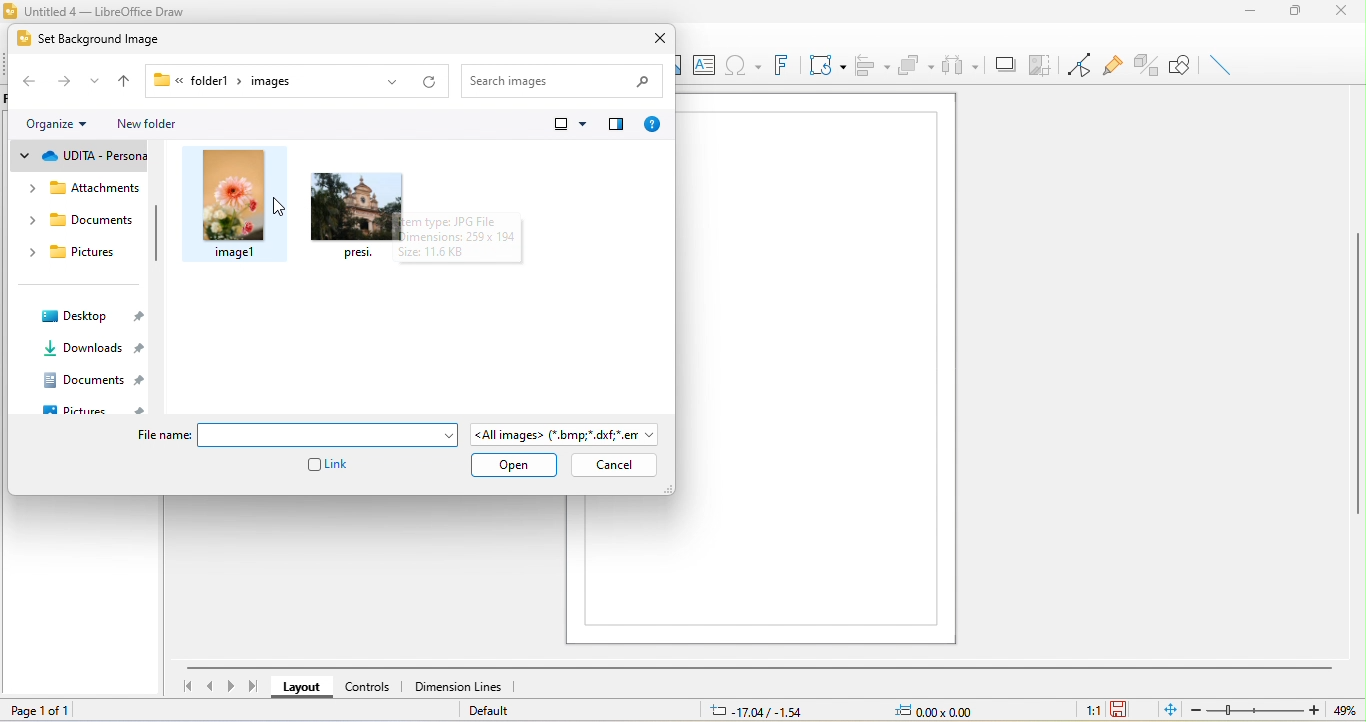 Image resolution: width=1366 pixels, height=722 pixels. What do you see at coordinates (1041, 64) in the screenshot?
I see `copy image` at bounding box center [1041, 64].